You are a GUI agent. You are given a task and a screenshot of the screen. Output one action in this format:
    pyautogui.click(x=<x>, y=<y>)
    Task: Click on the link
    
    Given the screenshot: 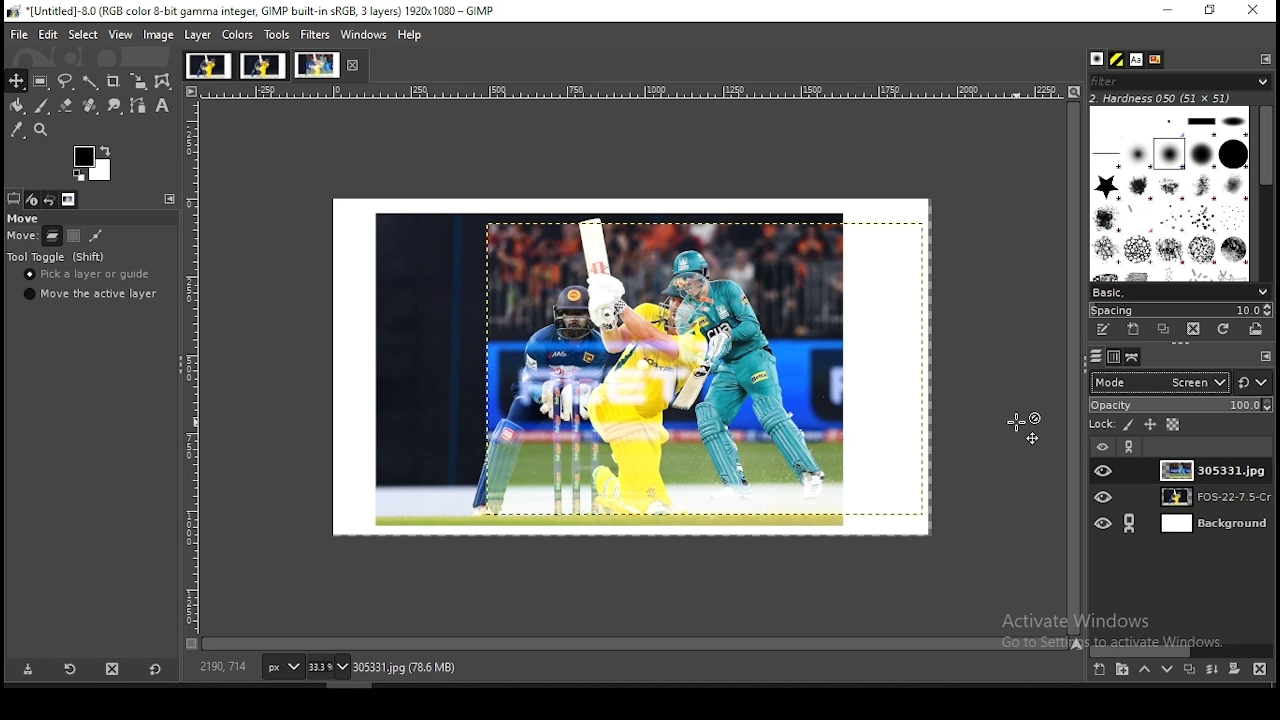 What is the action you would take?
    pyautogui.click(x=1131, y=446)
    